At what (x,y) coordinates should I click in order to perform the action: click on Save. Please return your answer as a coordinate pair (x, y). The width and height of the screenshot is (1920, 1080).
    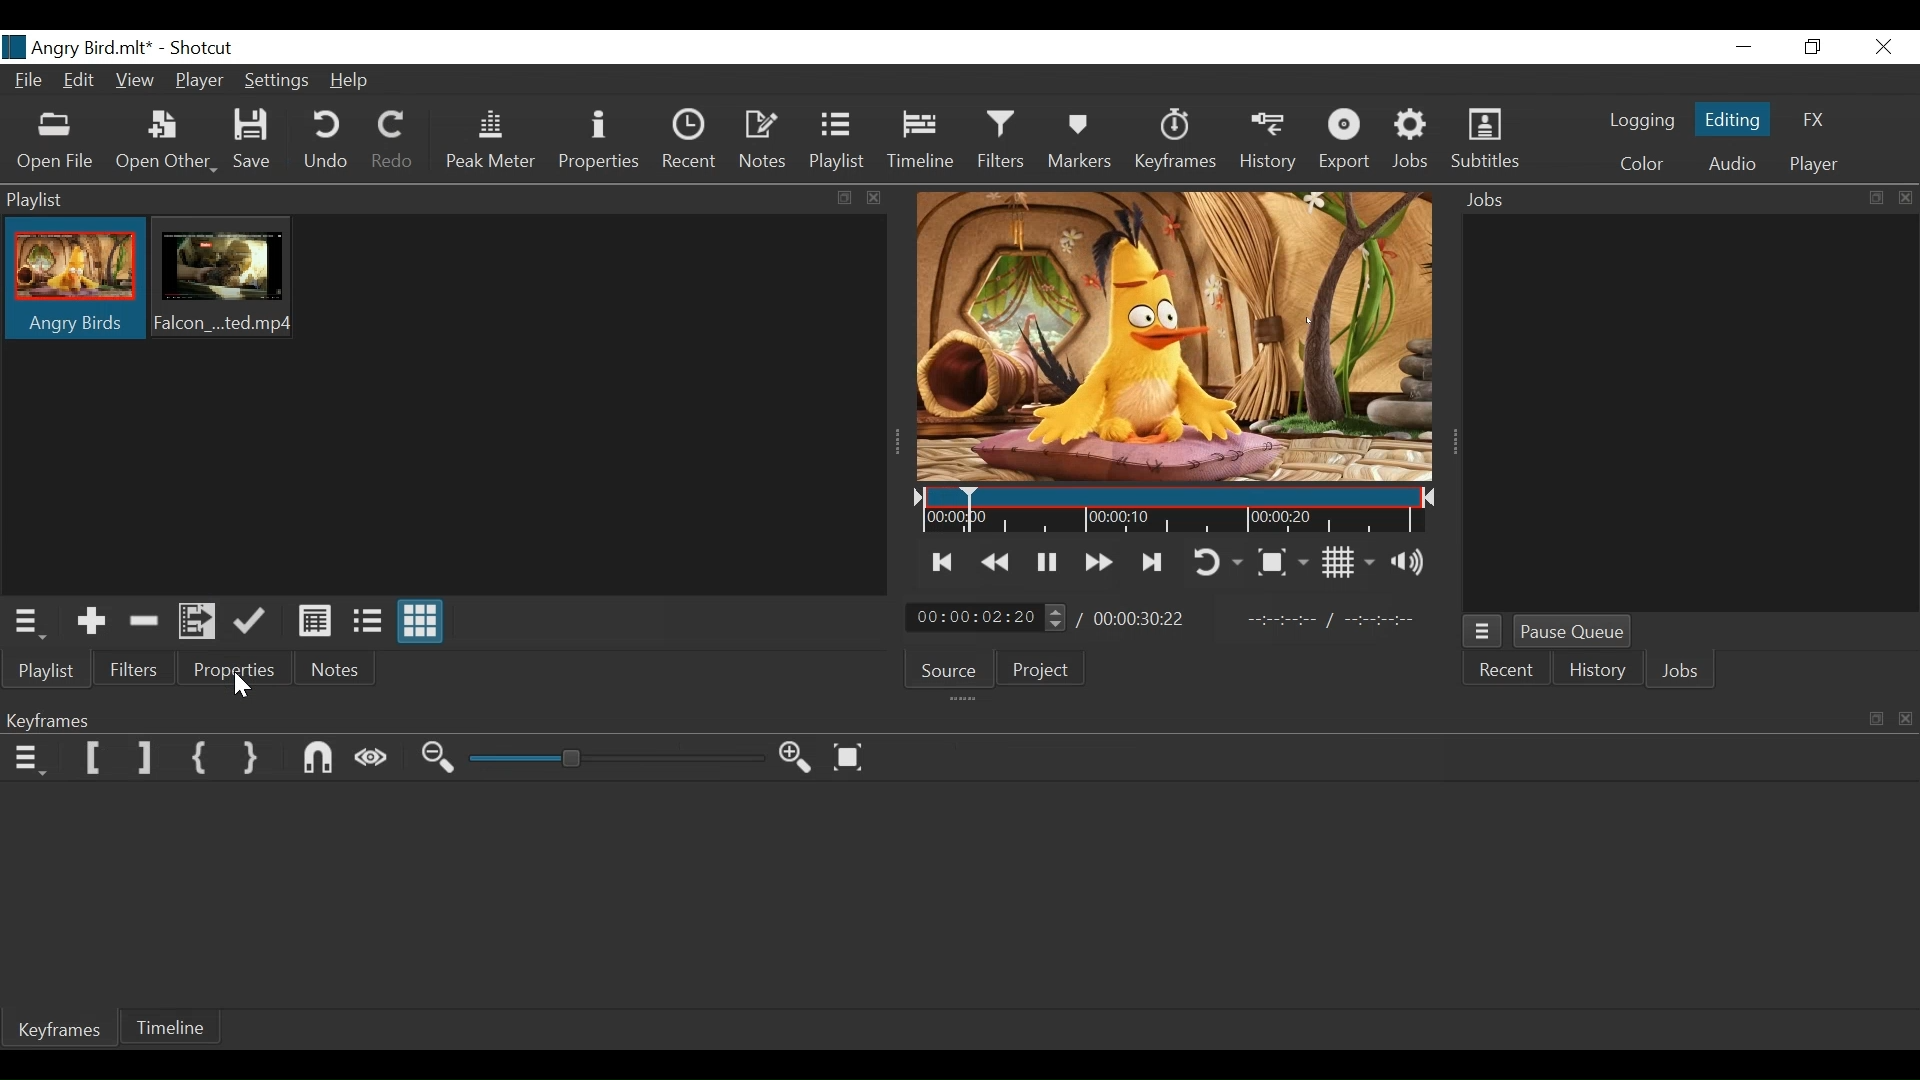
    Looking at the image, I should click on (253, 140).